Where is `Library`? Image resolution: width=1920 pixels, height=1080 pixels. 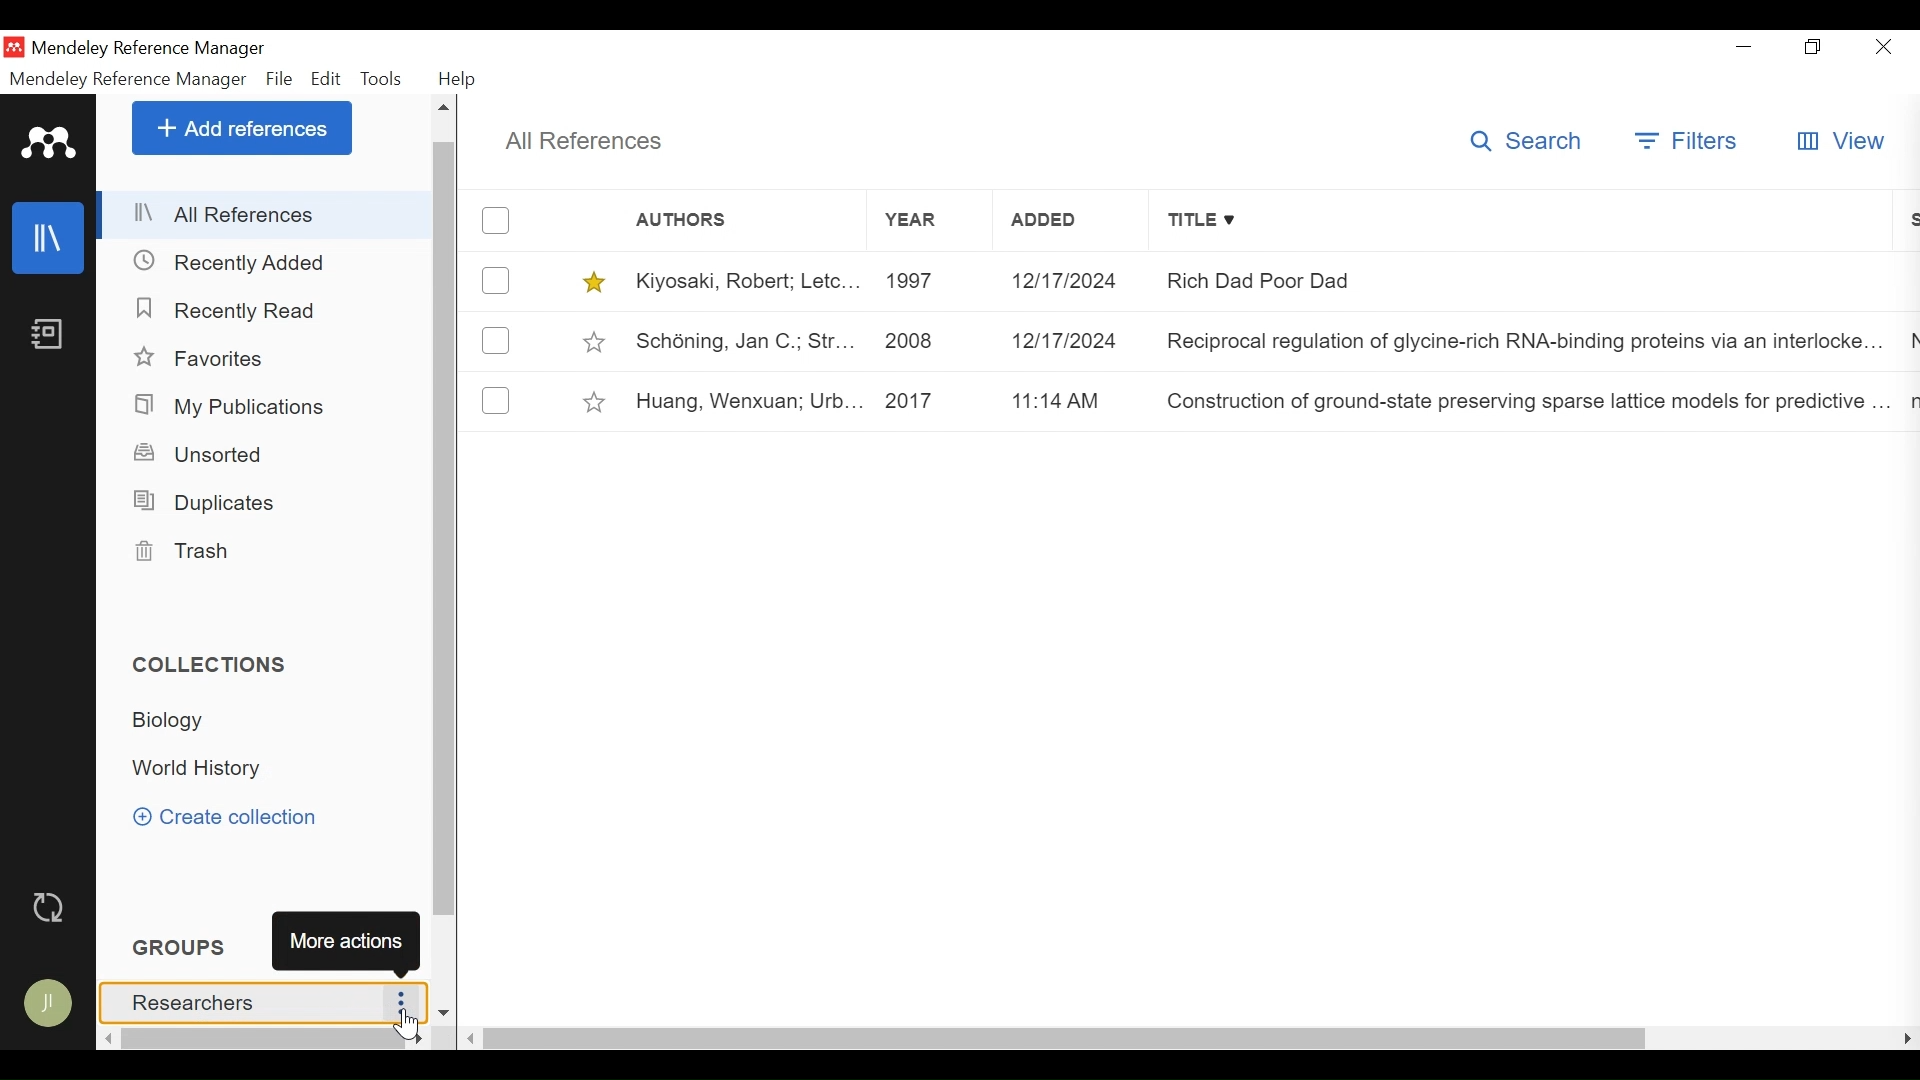
Library is located at coordinates (49, 239).